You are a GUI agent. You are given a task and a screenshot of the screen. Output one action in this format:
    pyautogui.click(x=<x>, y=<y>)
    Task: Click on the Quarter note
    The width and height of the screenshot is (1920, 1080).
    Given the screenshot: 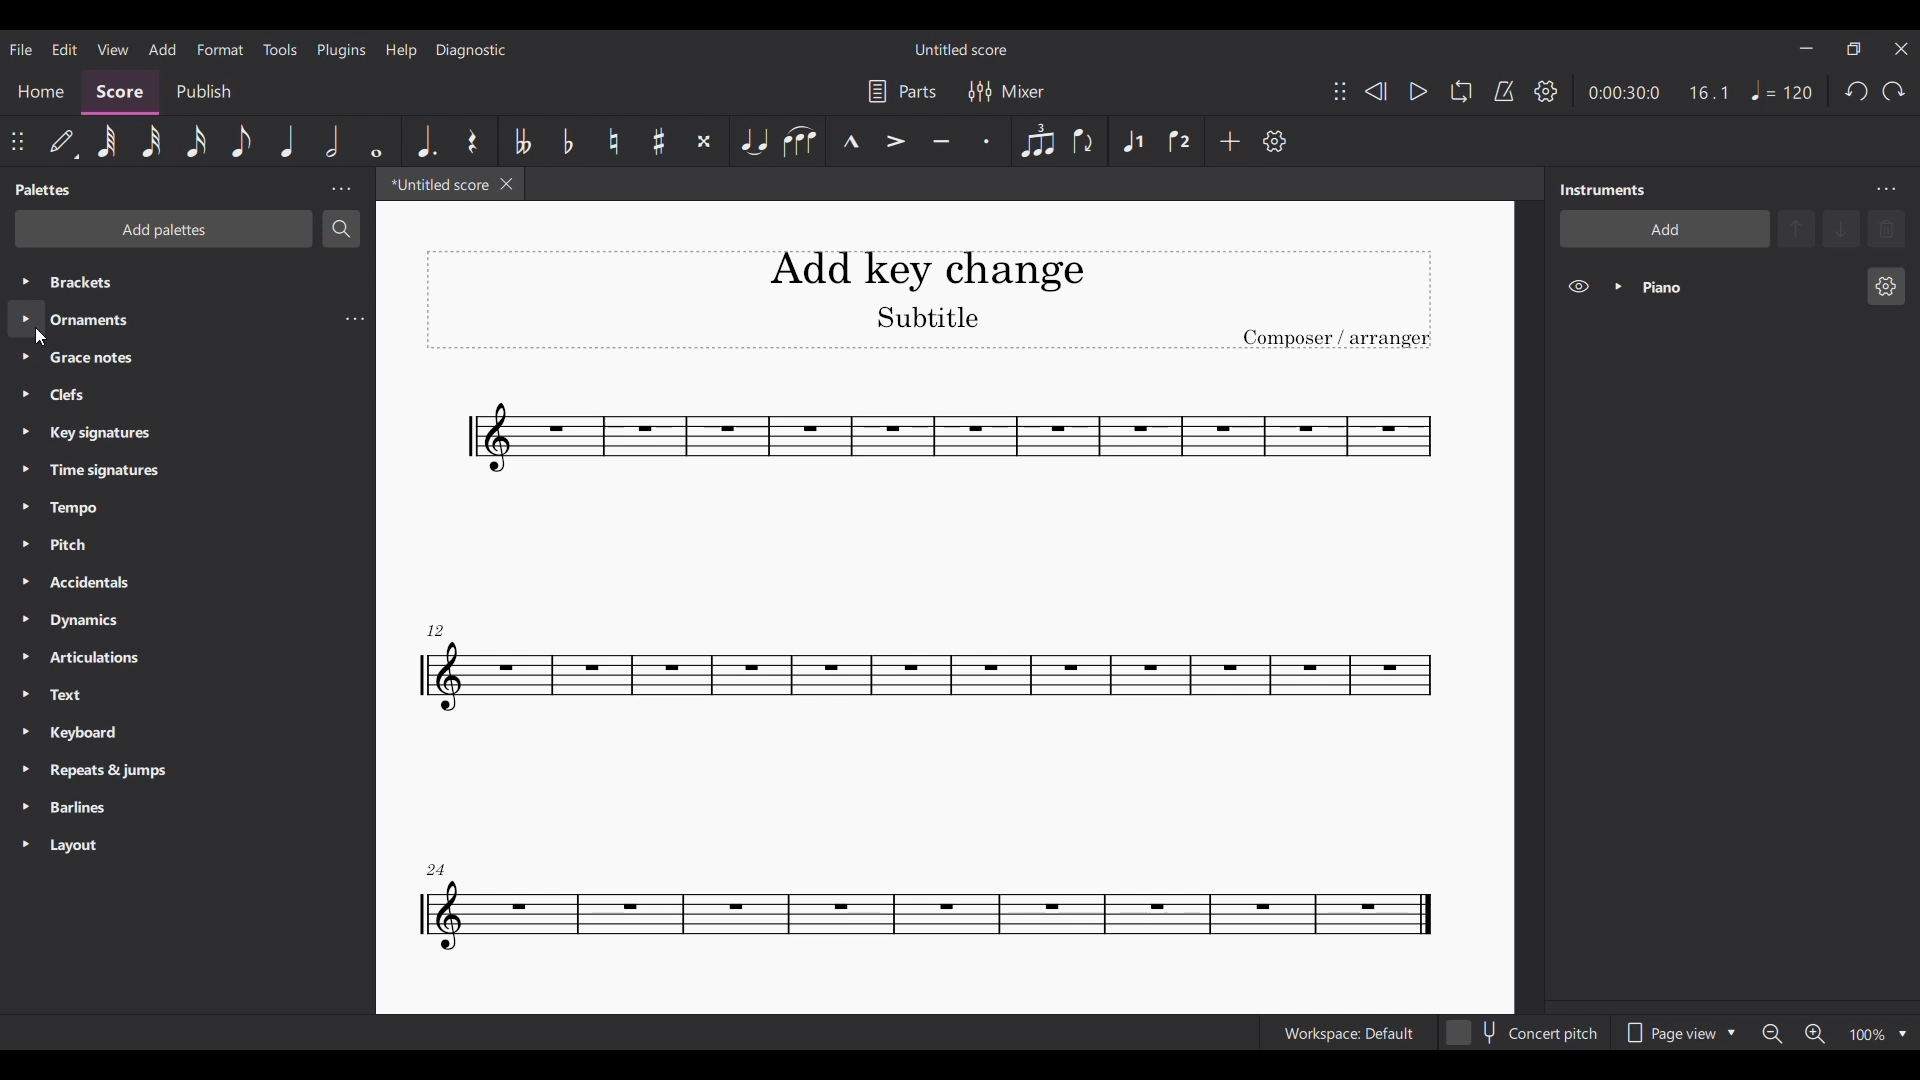 What is the action you would take?
    pyautogui.click(x=288, y=140)
    